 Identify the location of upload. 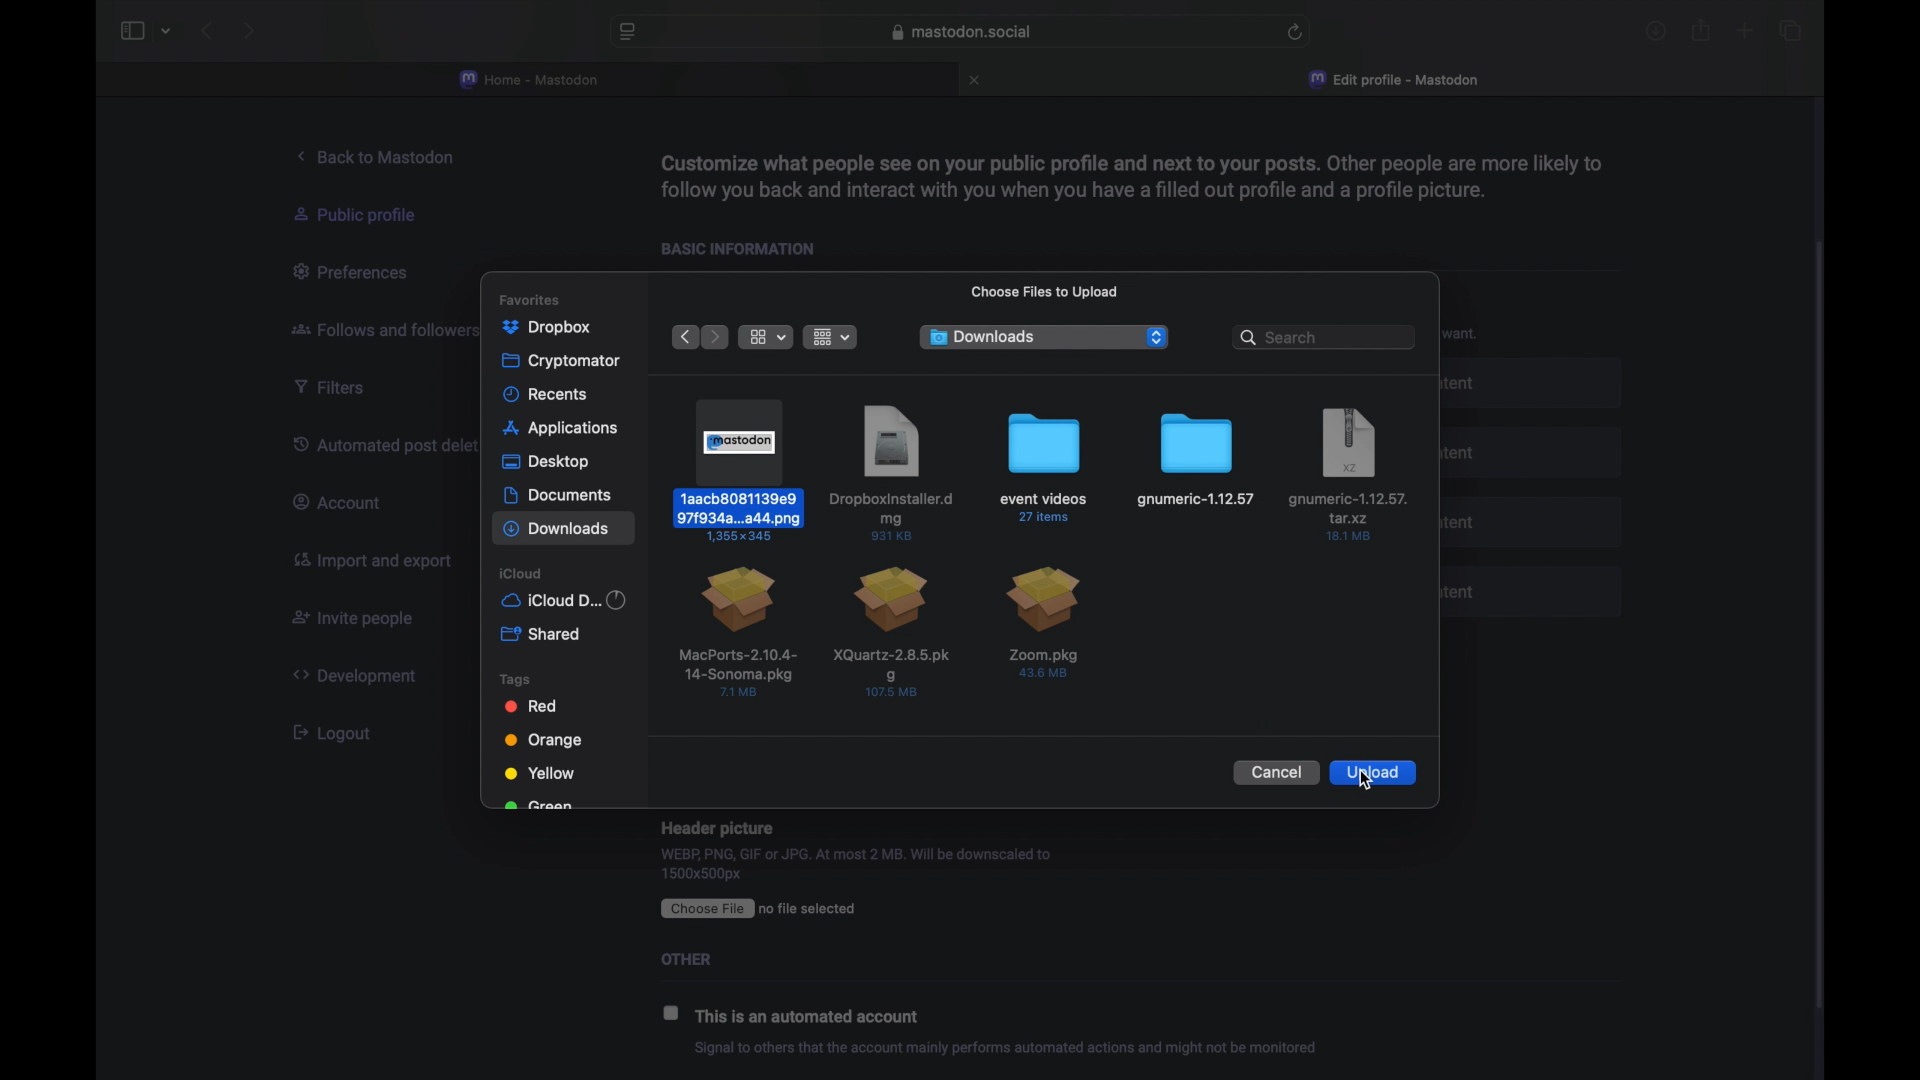
(1375, 772).